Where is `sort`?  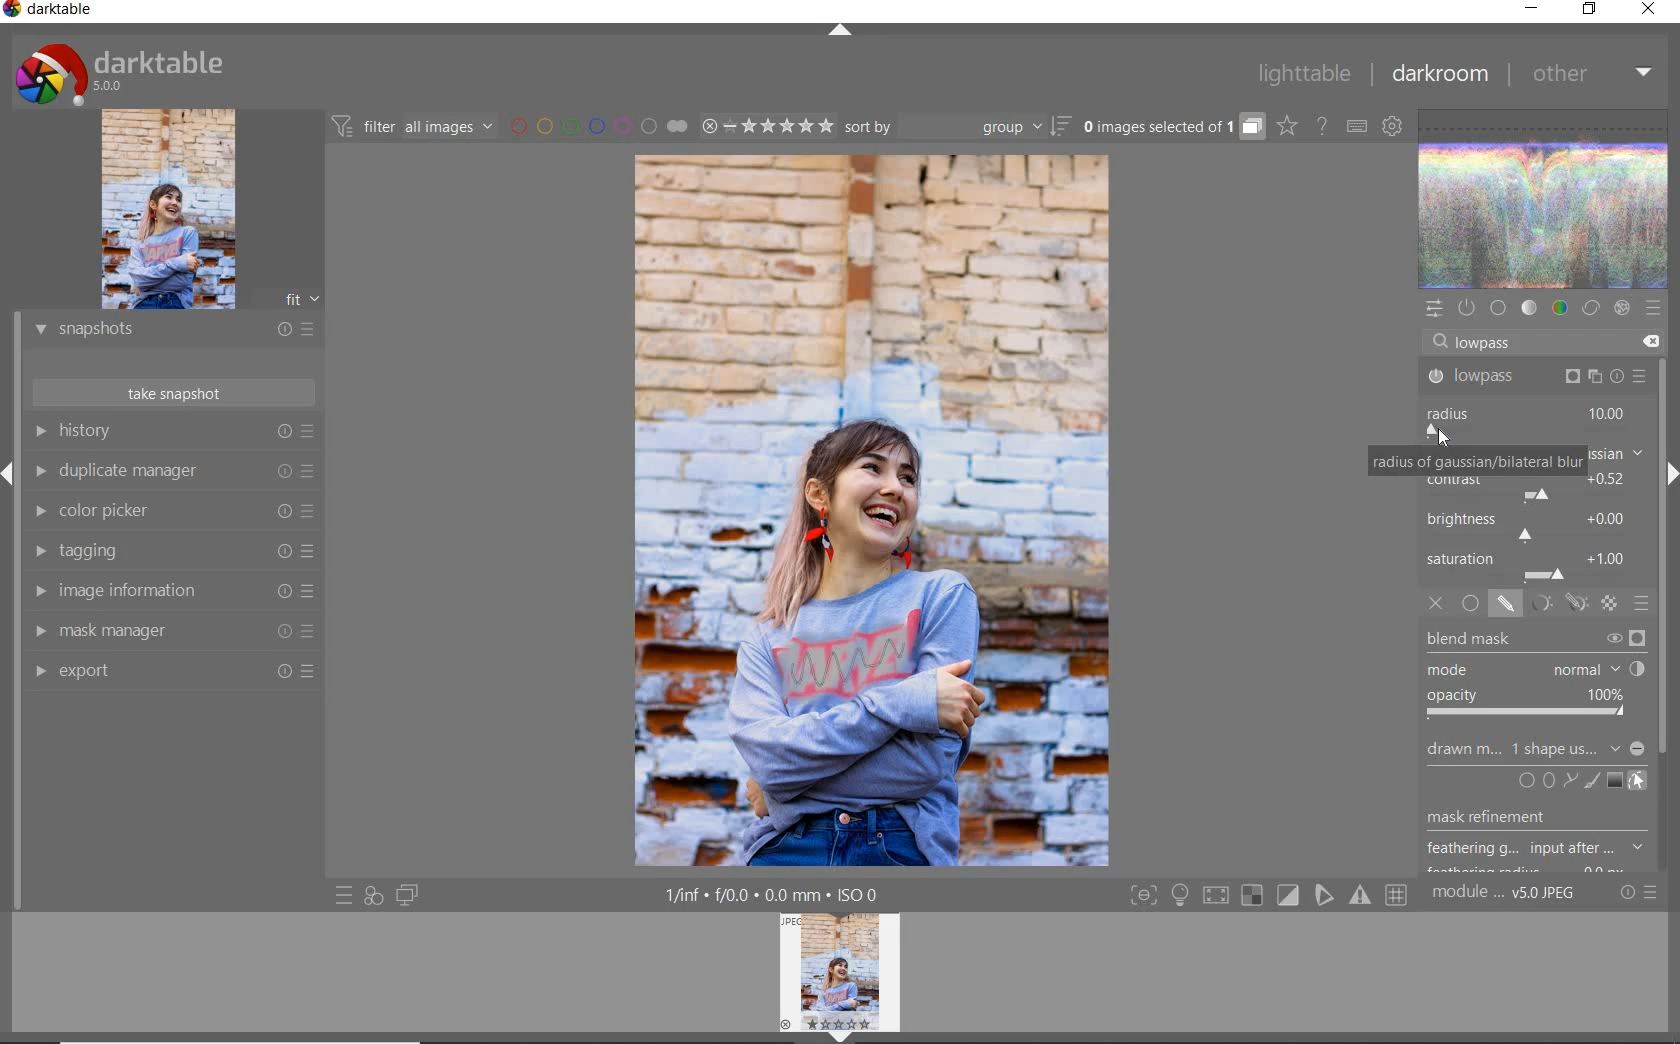
sort is located at coordinates (958, 129).